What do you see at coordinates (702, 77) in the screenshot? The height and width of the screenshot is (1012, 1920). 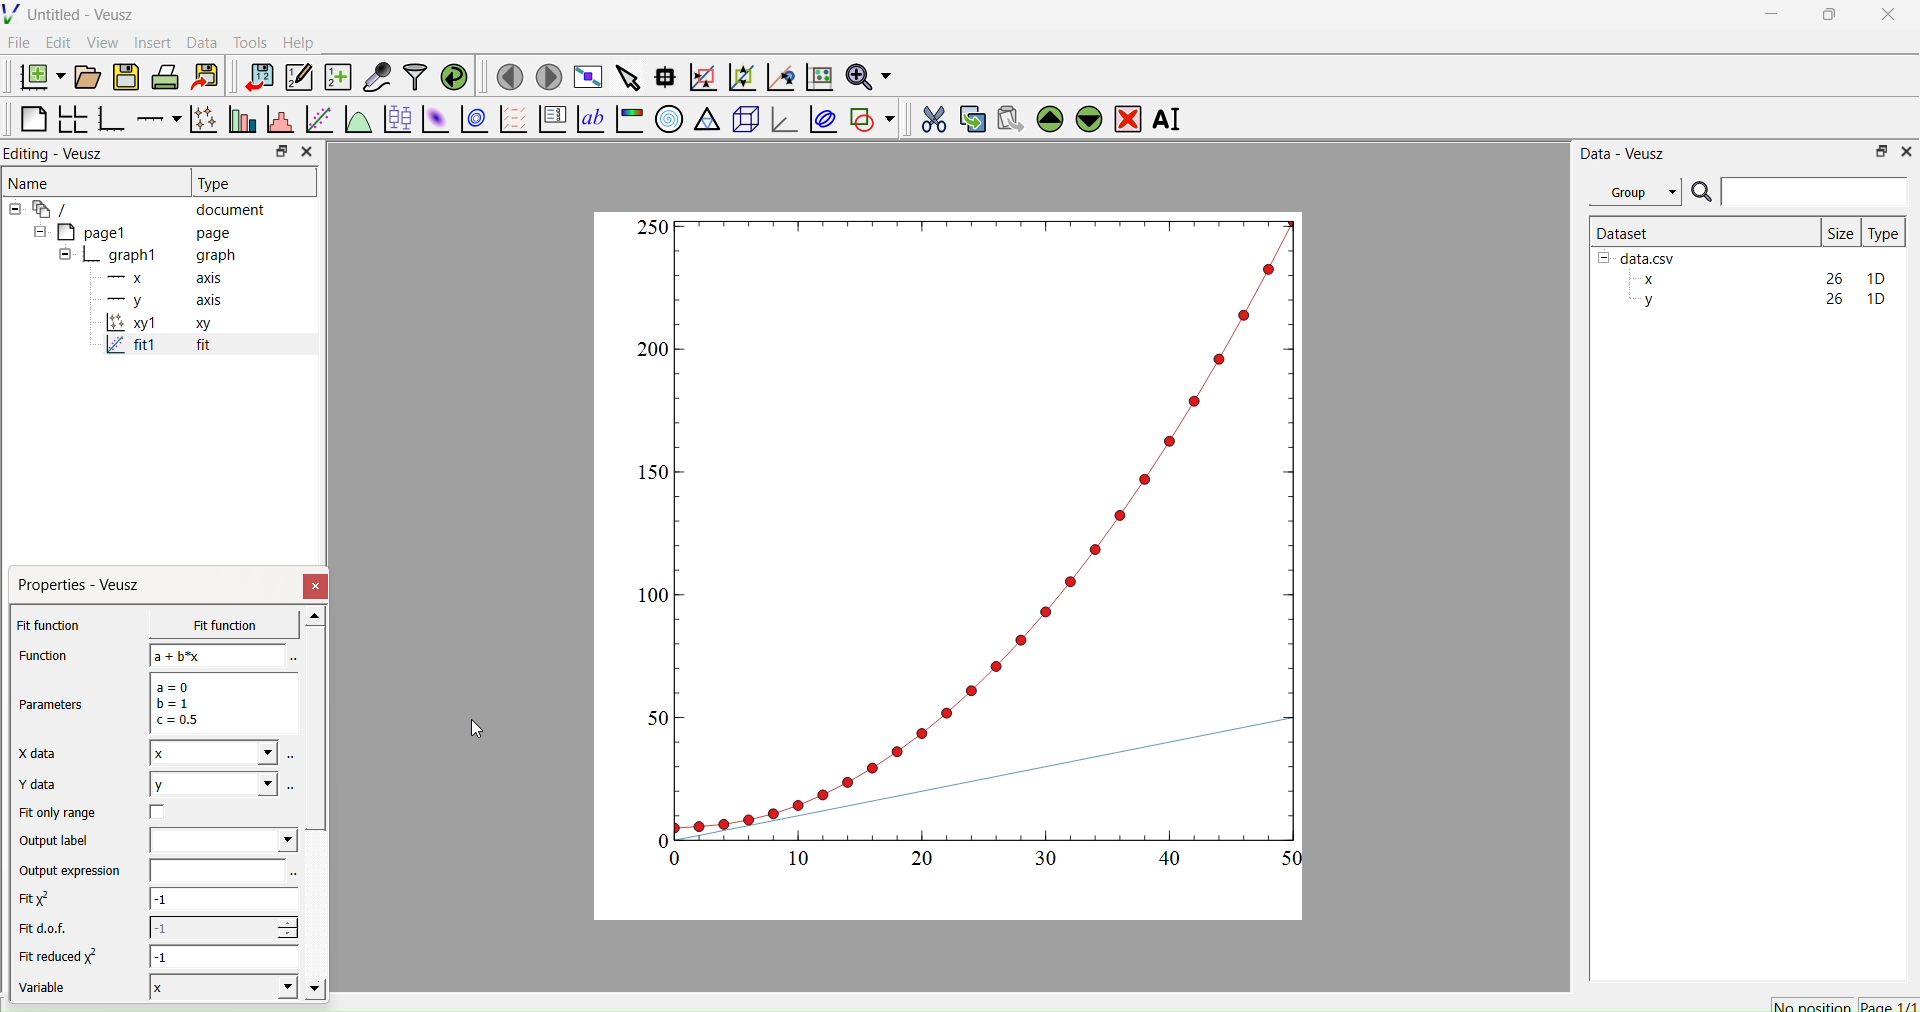 I see `Zoom graph axes` at bounding box center [702, 77].